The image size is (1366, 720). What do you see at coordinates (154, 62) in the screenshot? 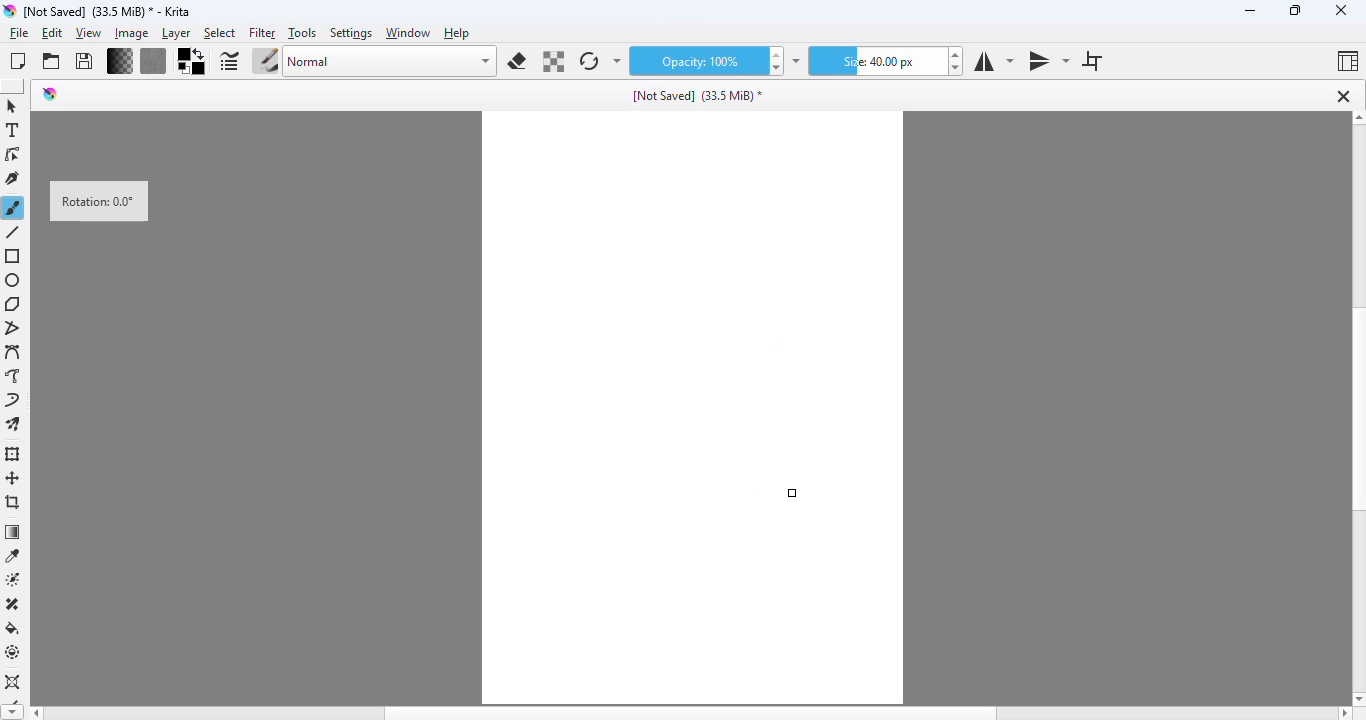
I see `fill patterns` at bounding box center [154, 62].